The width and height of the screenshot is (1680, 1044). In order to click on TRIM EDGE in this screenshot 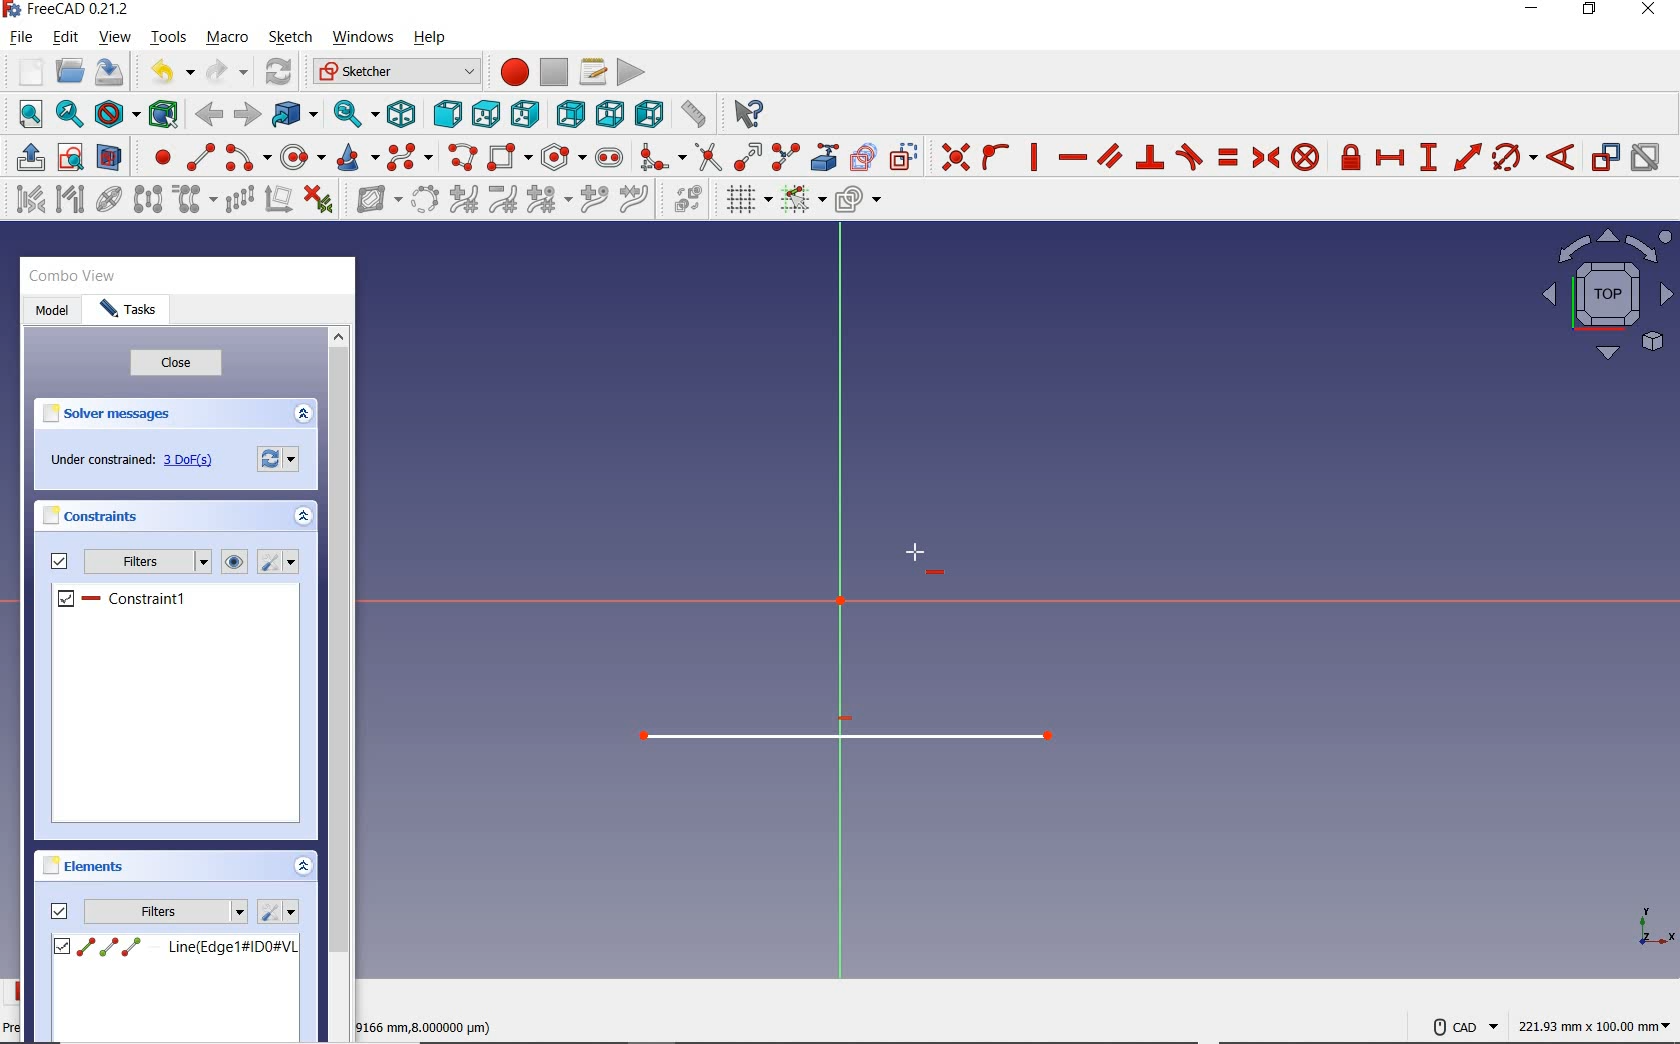, I will do `click(706, 156)`.